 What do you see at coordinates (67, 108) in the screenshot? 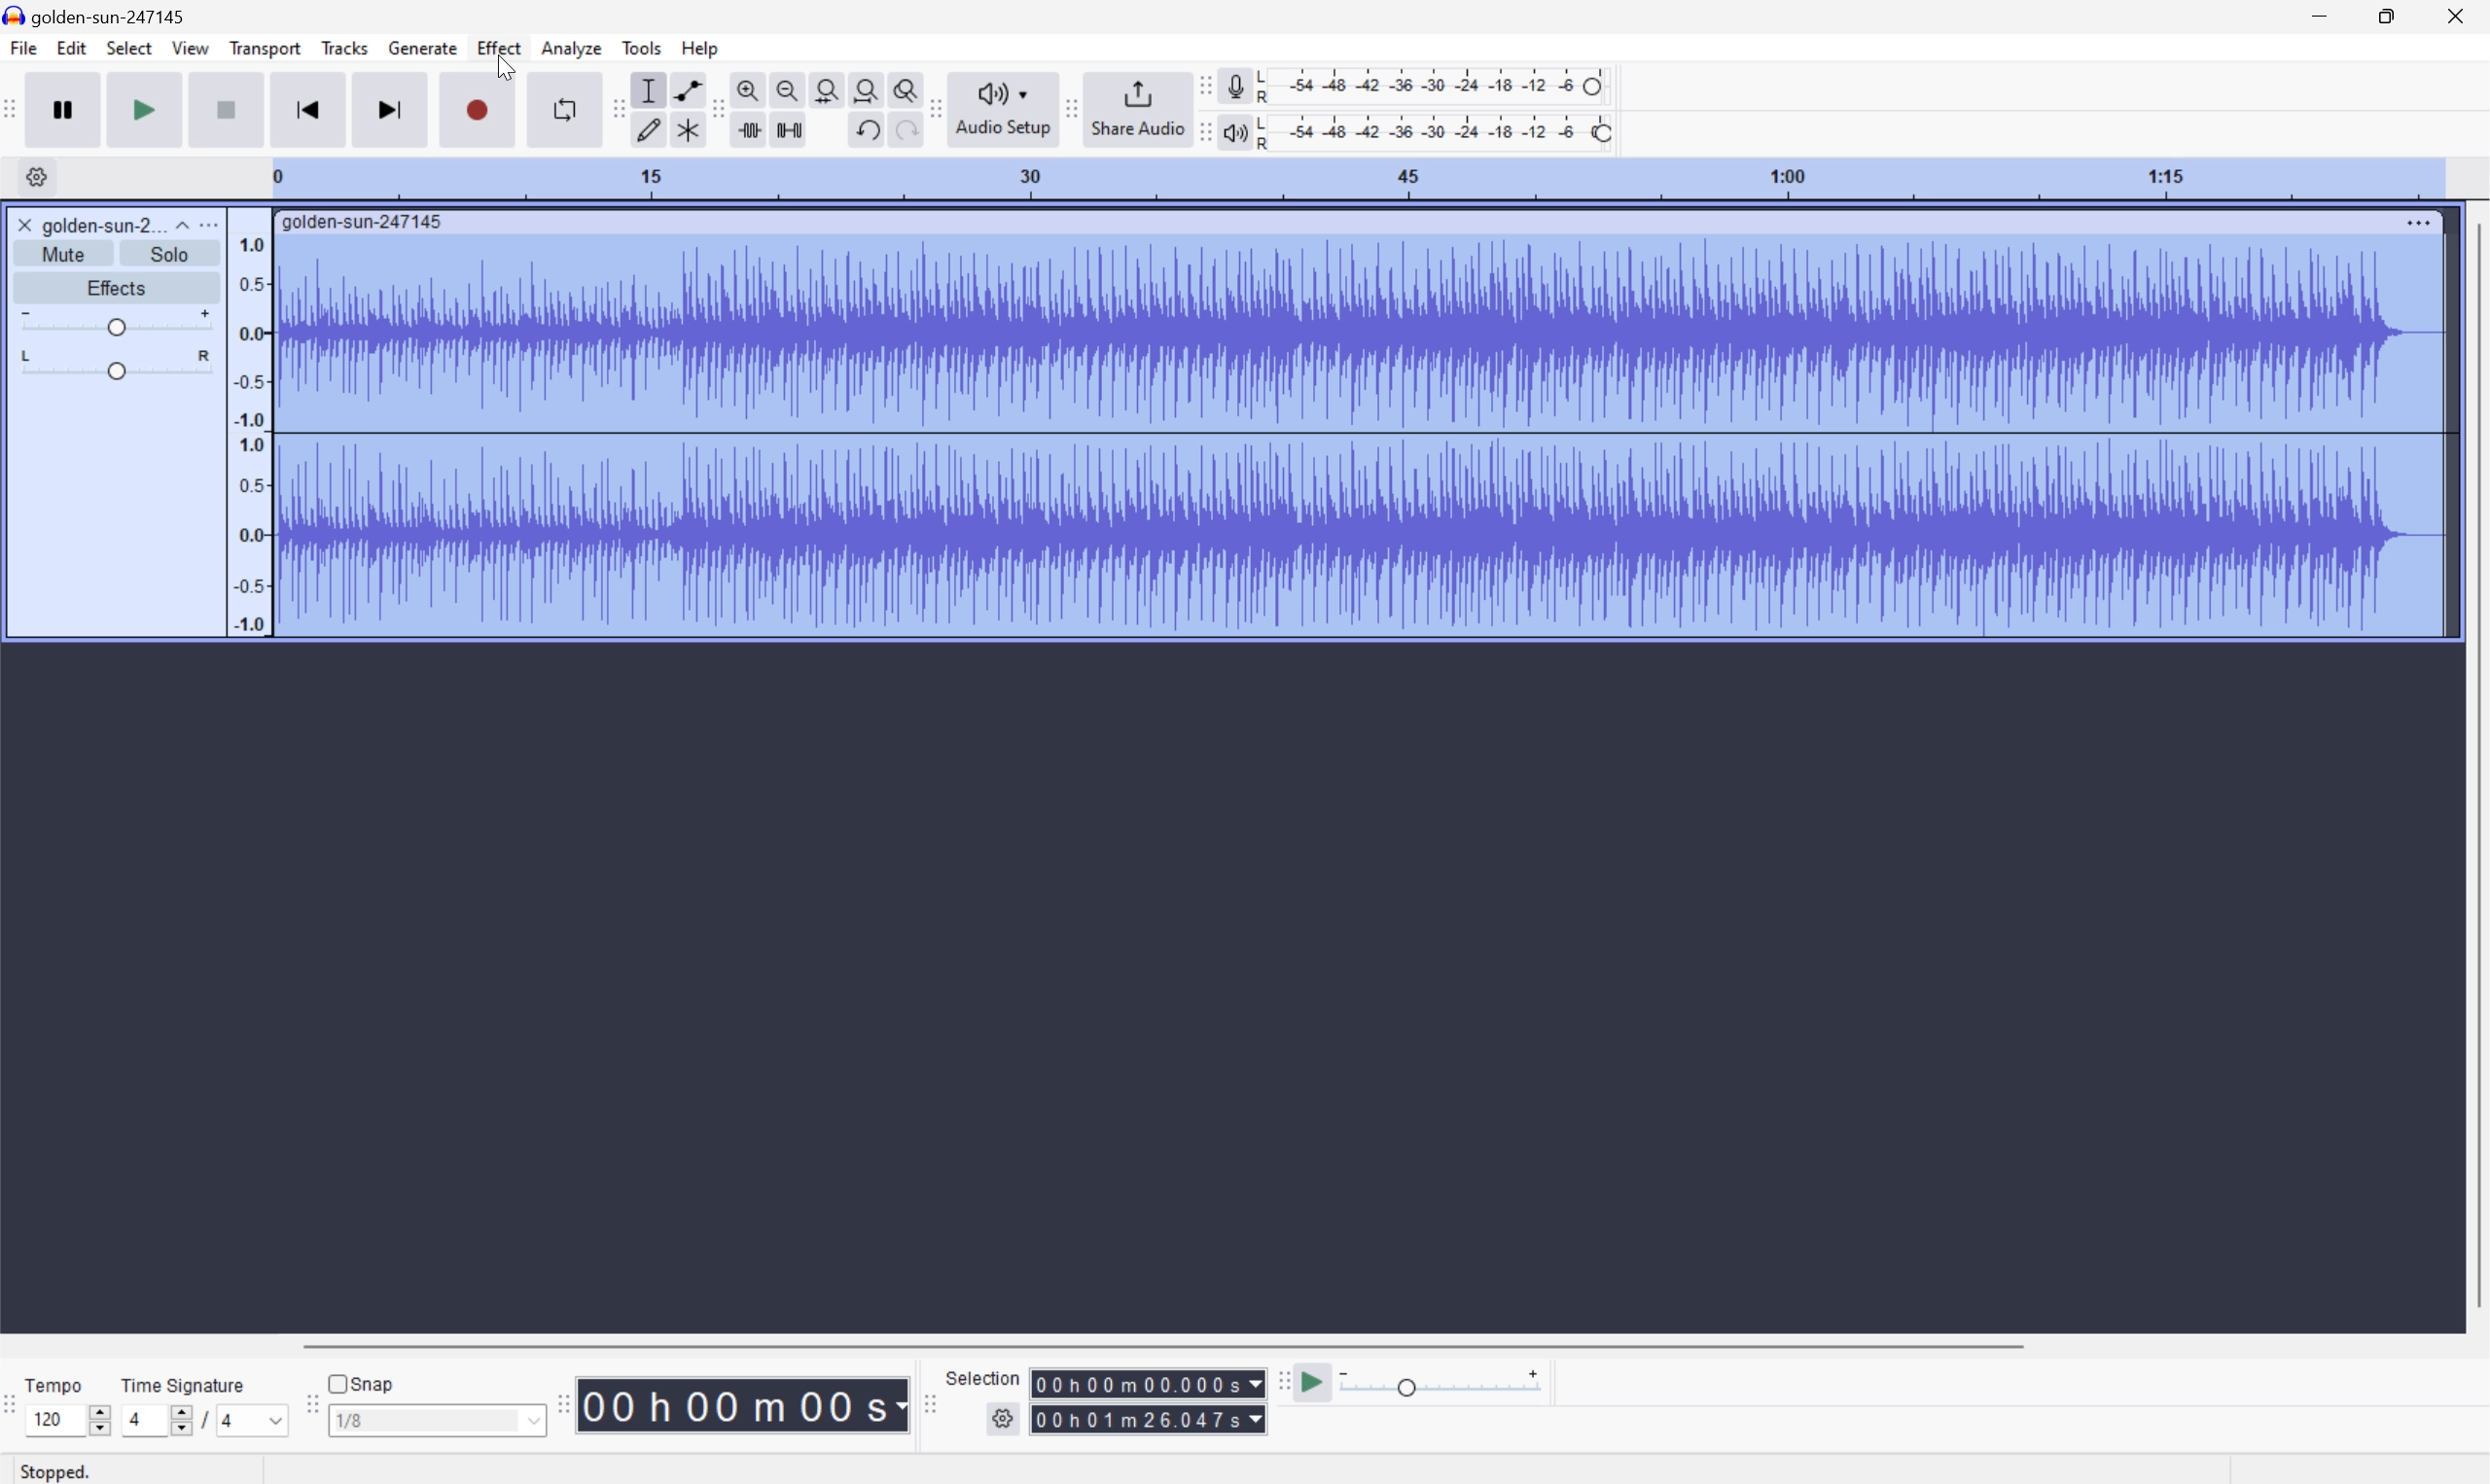
I see `Pause` at bounding box center [67, 108].